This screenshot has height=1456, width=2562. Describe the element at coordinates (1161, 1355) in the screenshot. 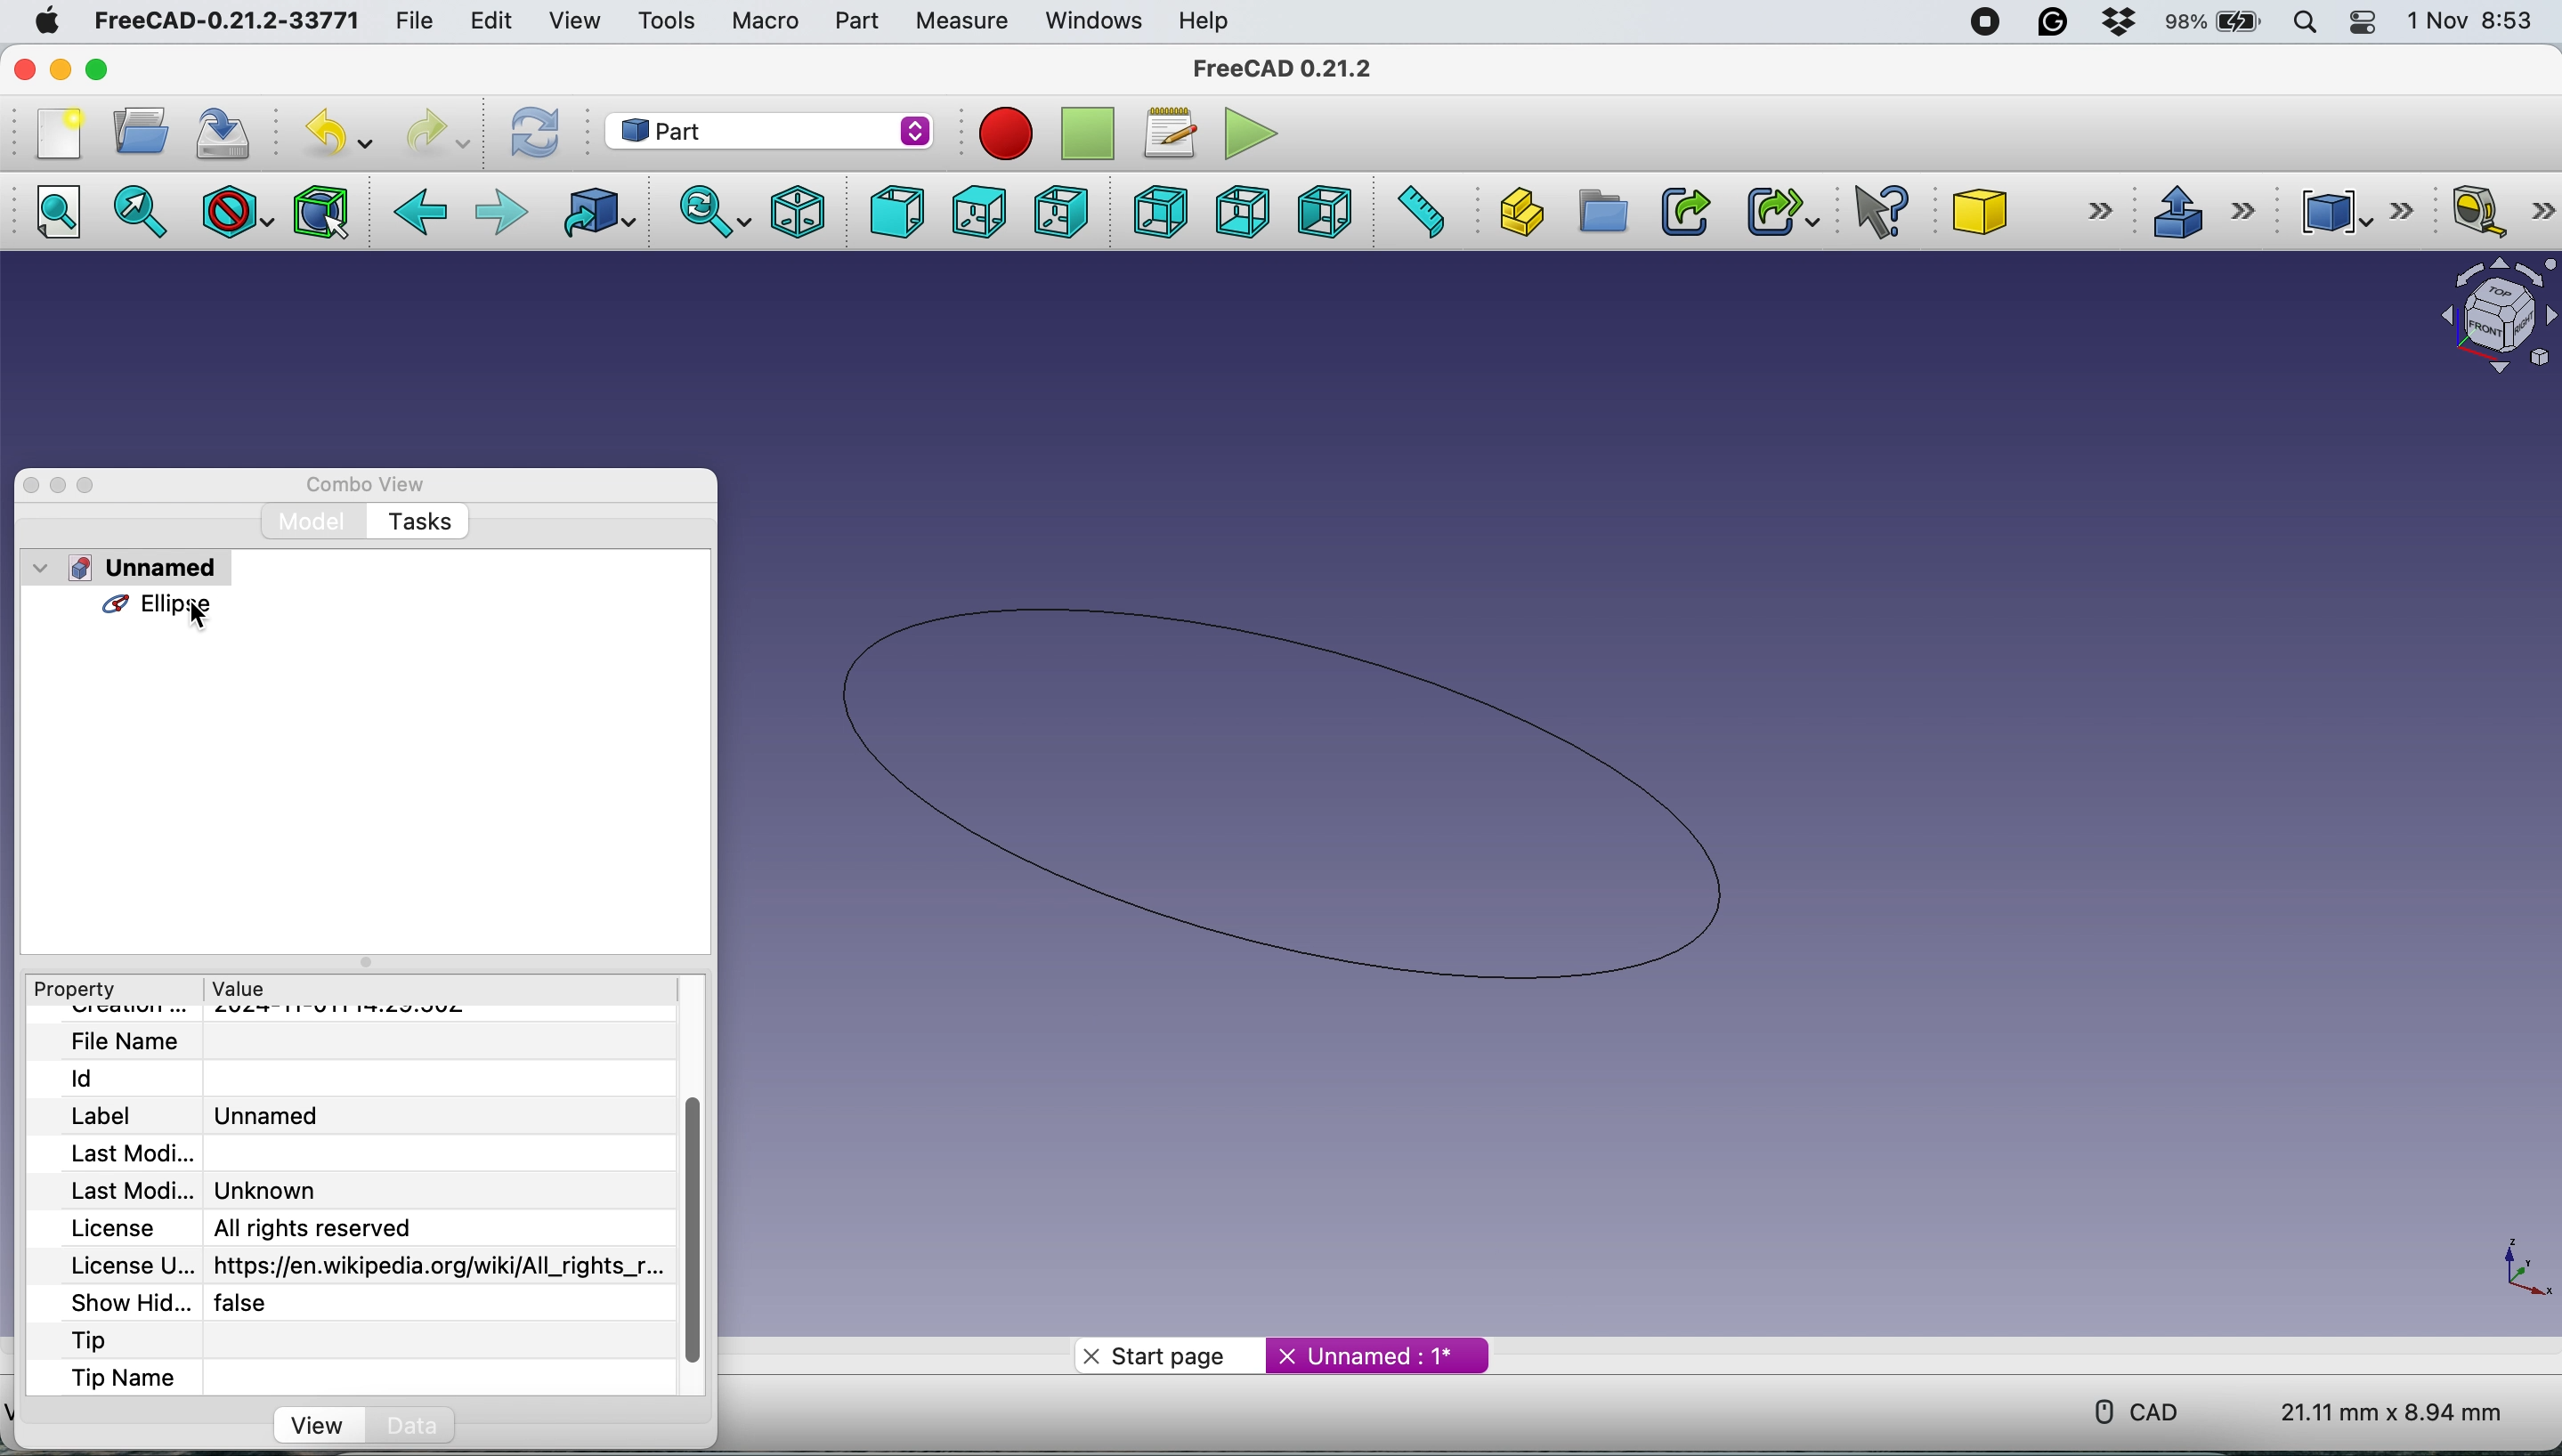

I see `start page` at that location.